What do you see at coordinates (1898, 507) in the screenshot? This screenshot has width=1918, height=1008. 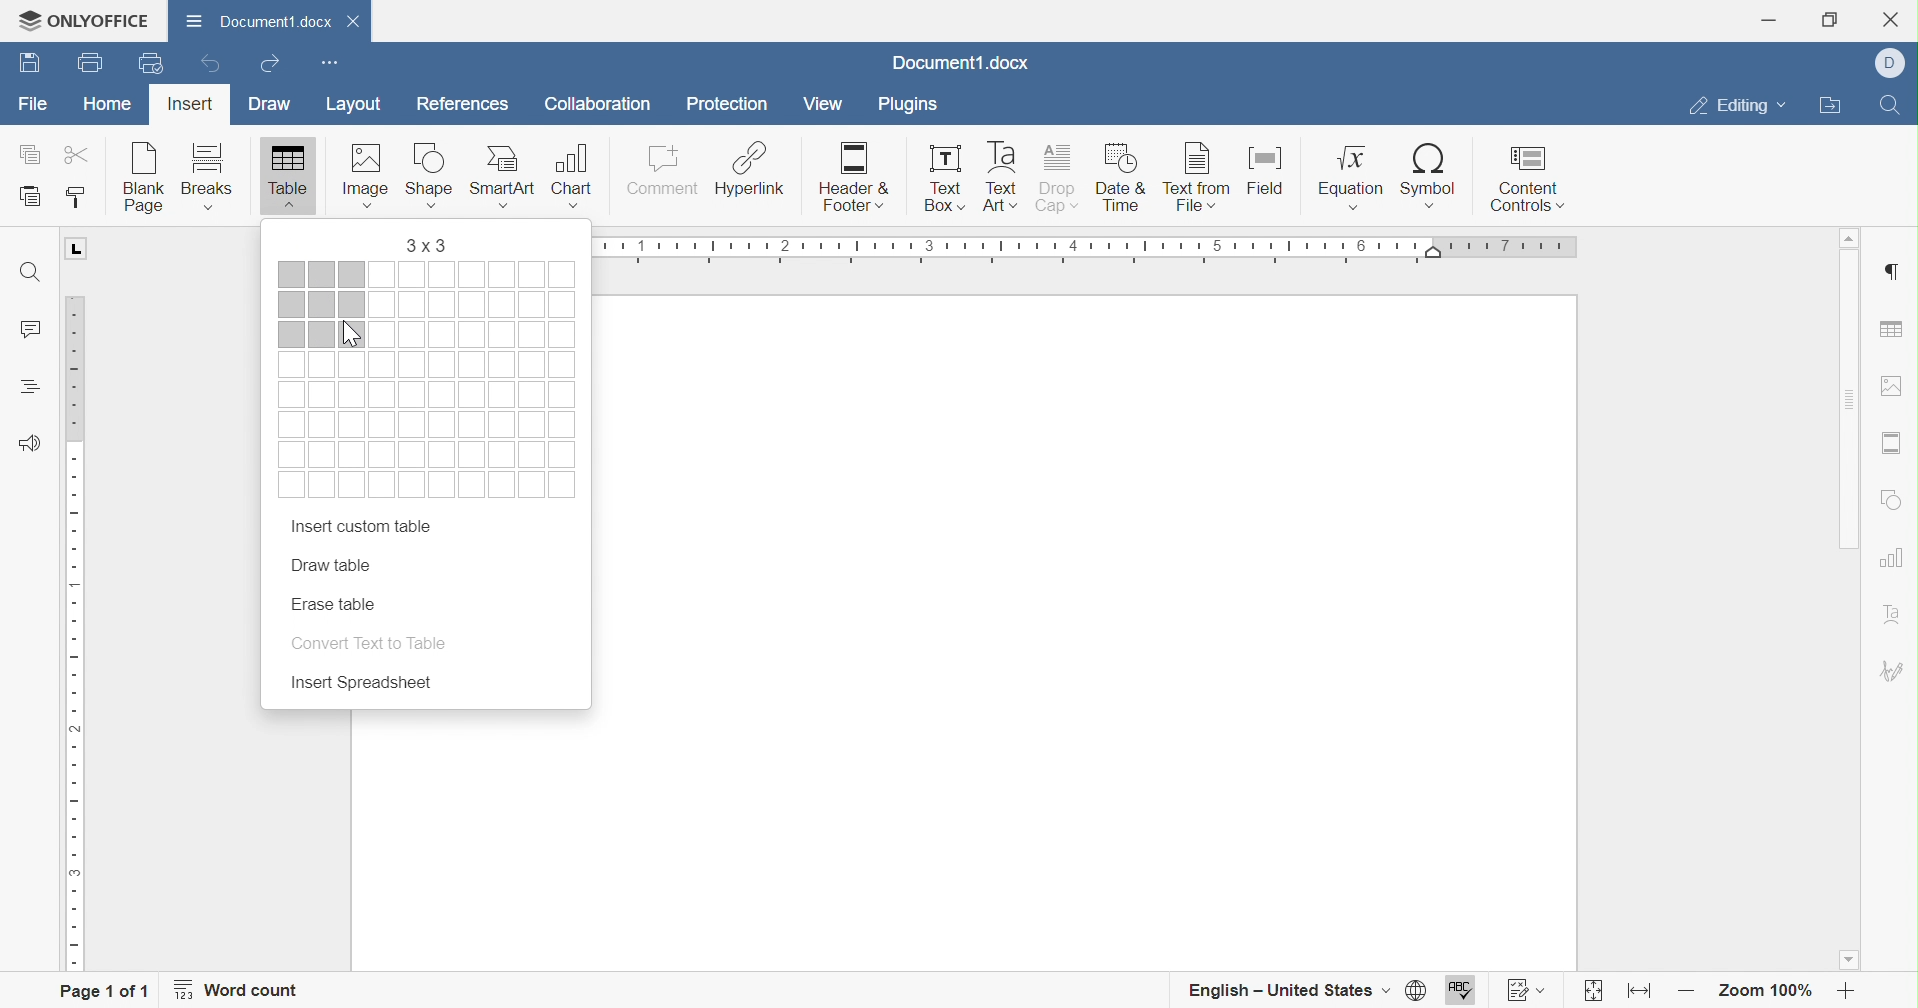 I see `Shape settings` at bounding box center [1898, 507].